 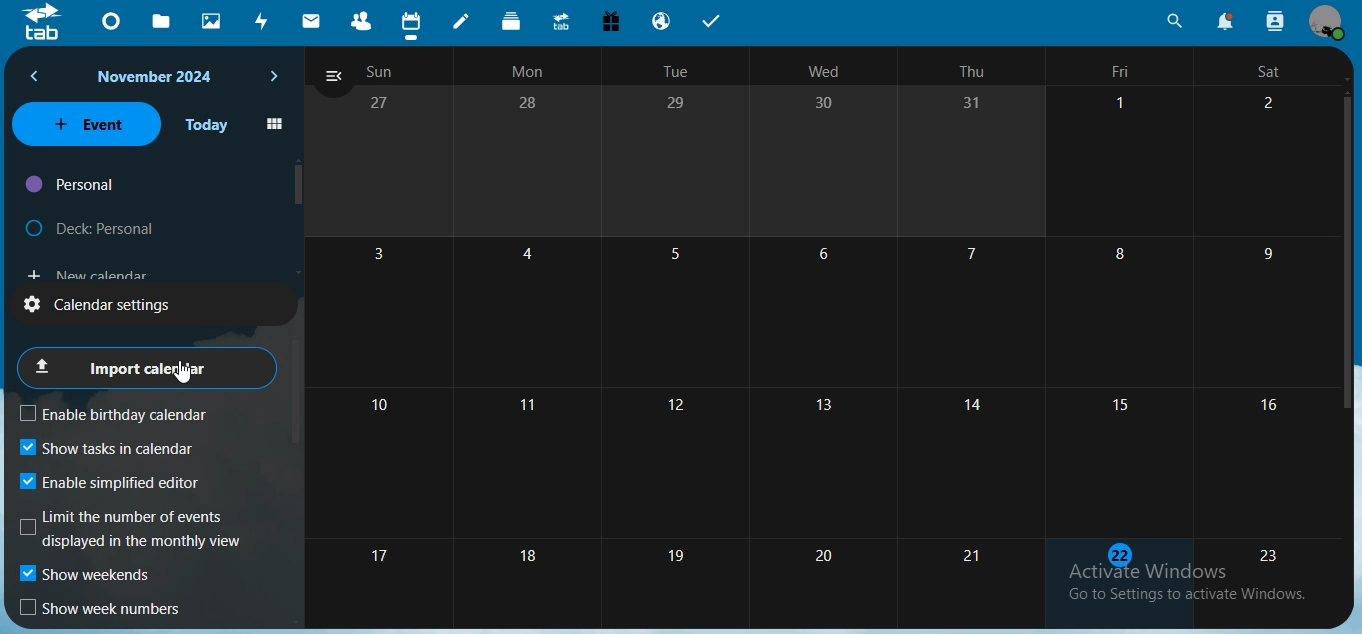 What do you see at coordinates (314, 19) in the screenshot?
I see `mail` at bounding box center [314, 19].